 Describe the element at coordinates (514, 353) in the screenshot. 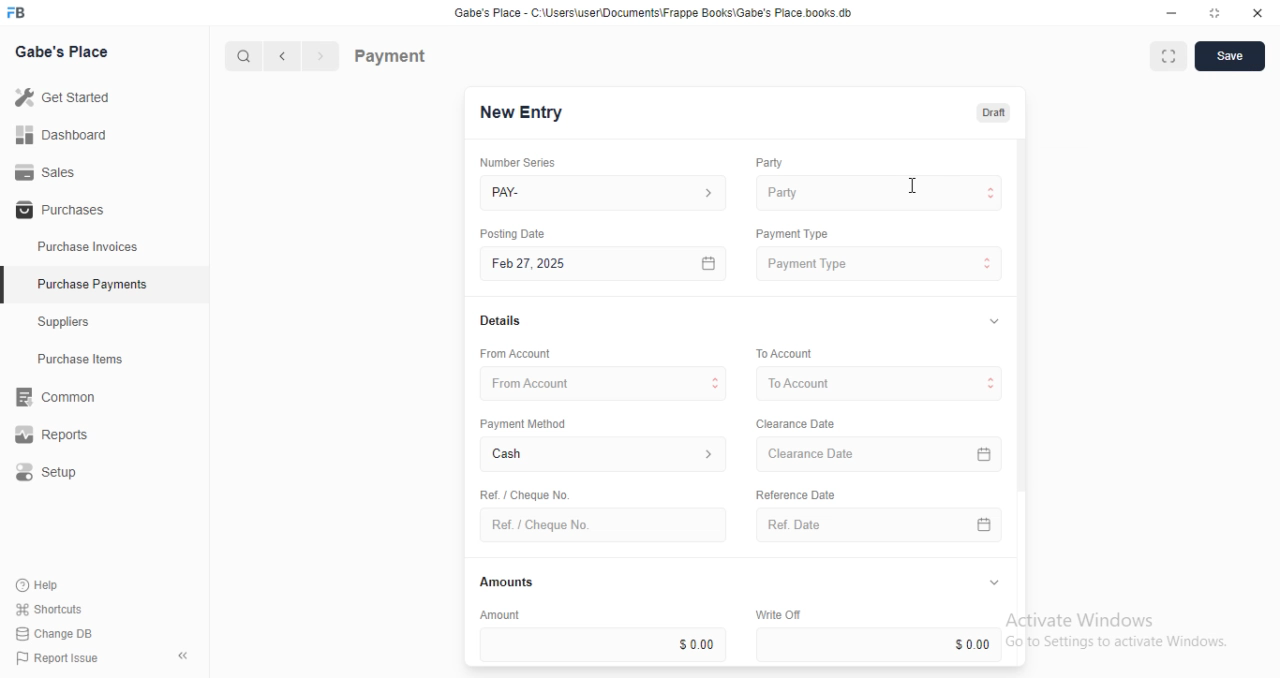

I see `‘From Account` at that location.